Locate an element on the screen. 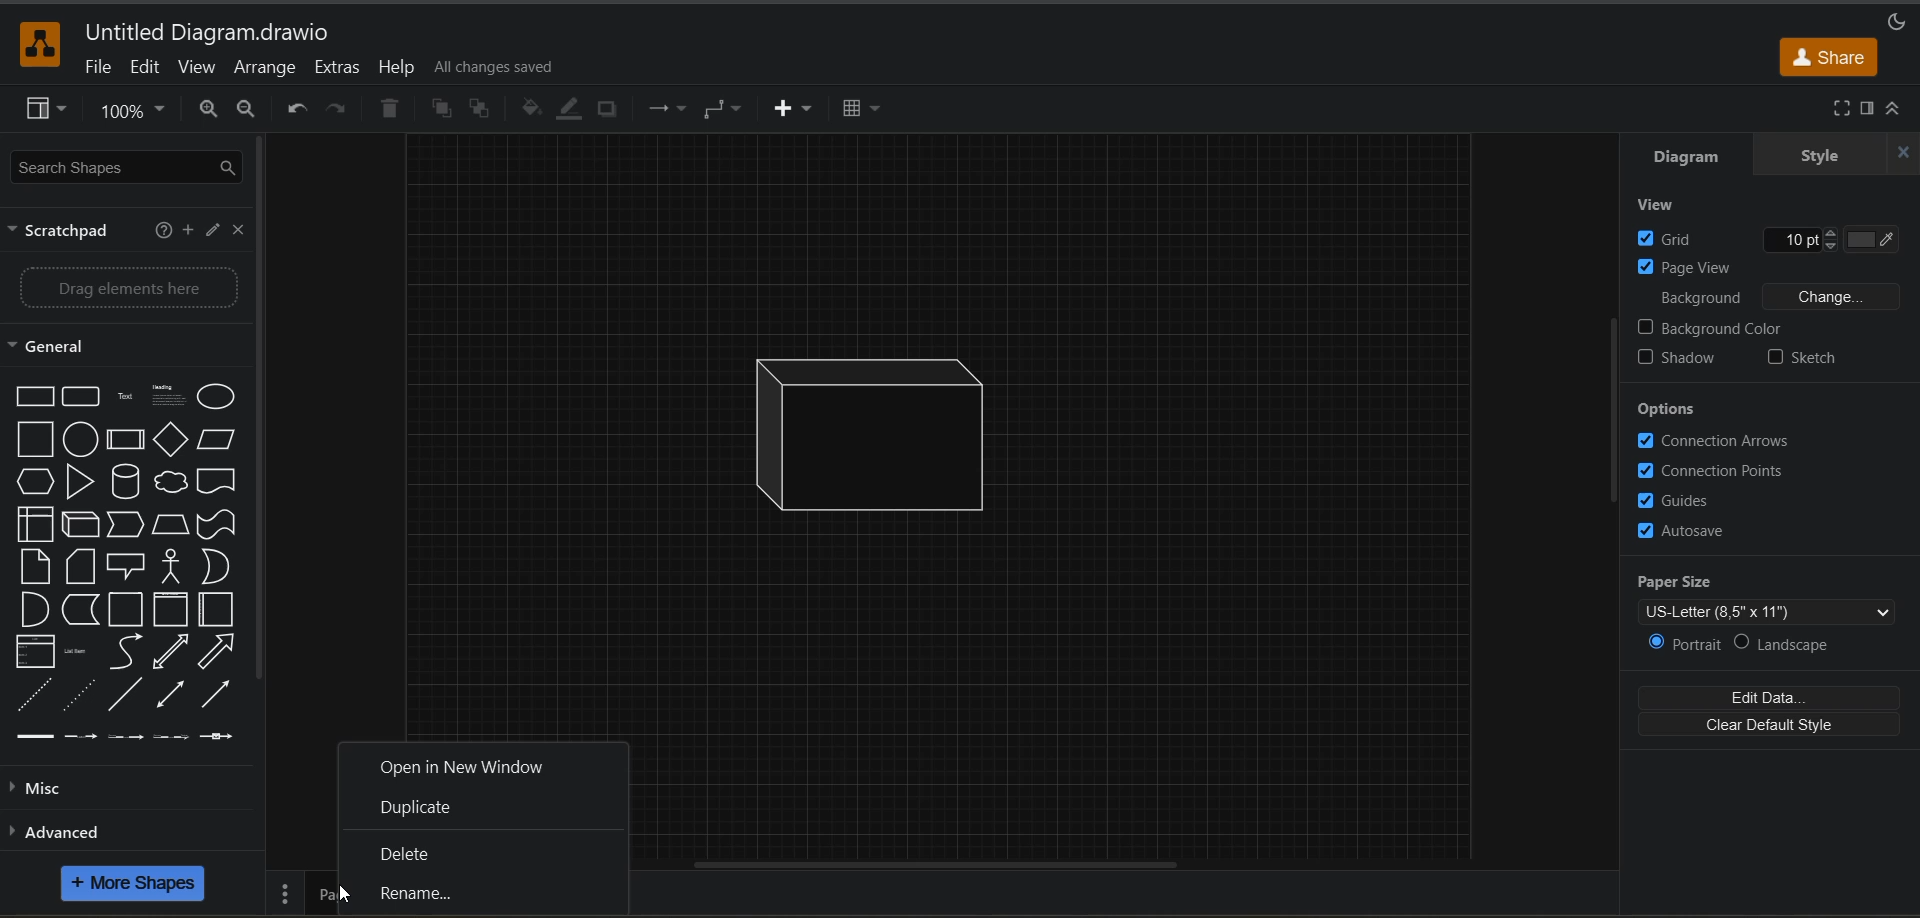  sketch is located at coordinates (1800, 358).